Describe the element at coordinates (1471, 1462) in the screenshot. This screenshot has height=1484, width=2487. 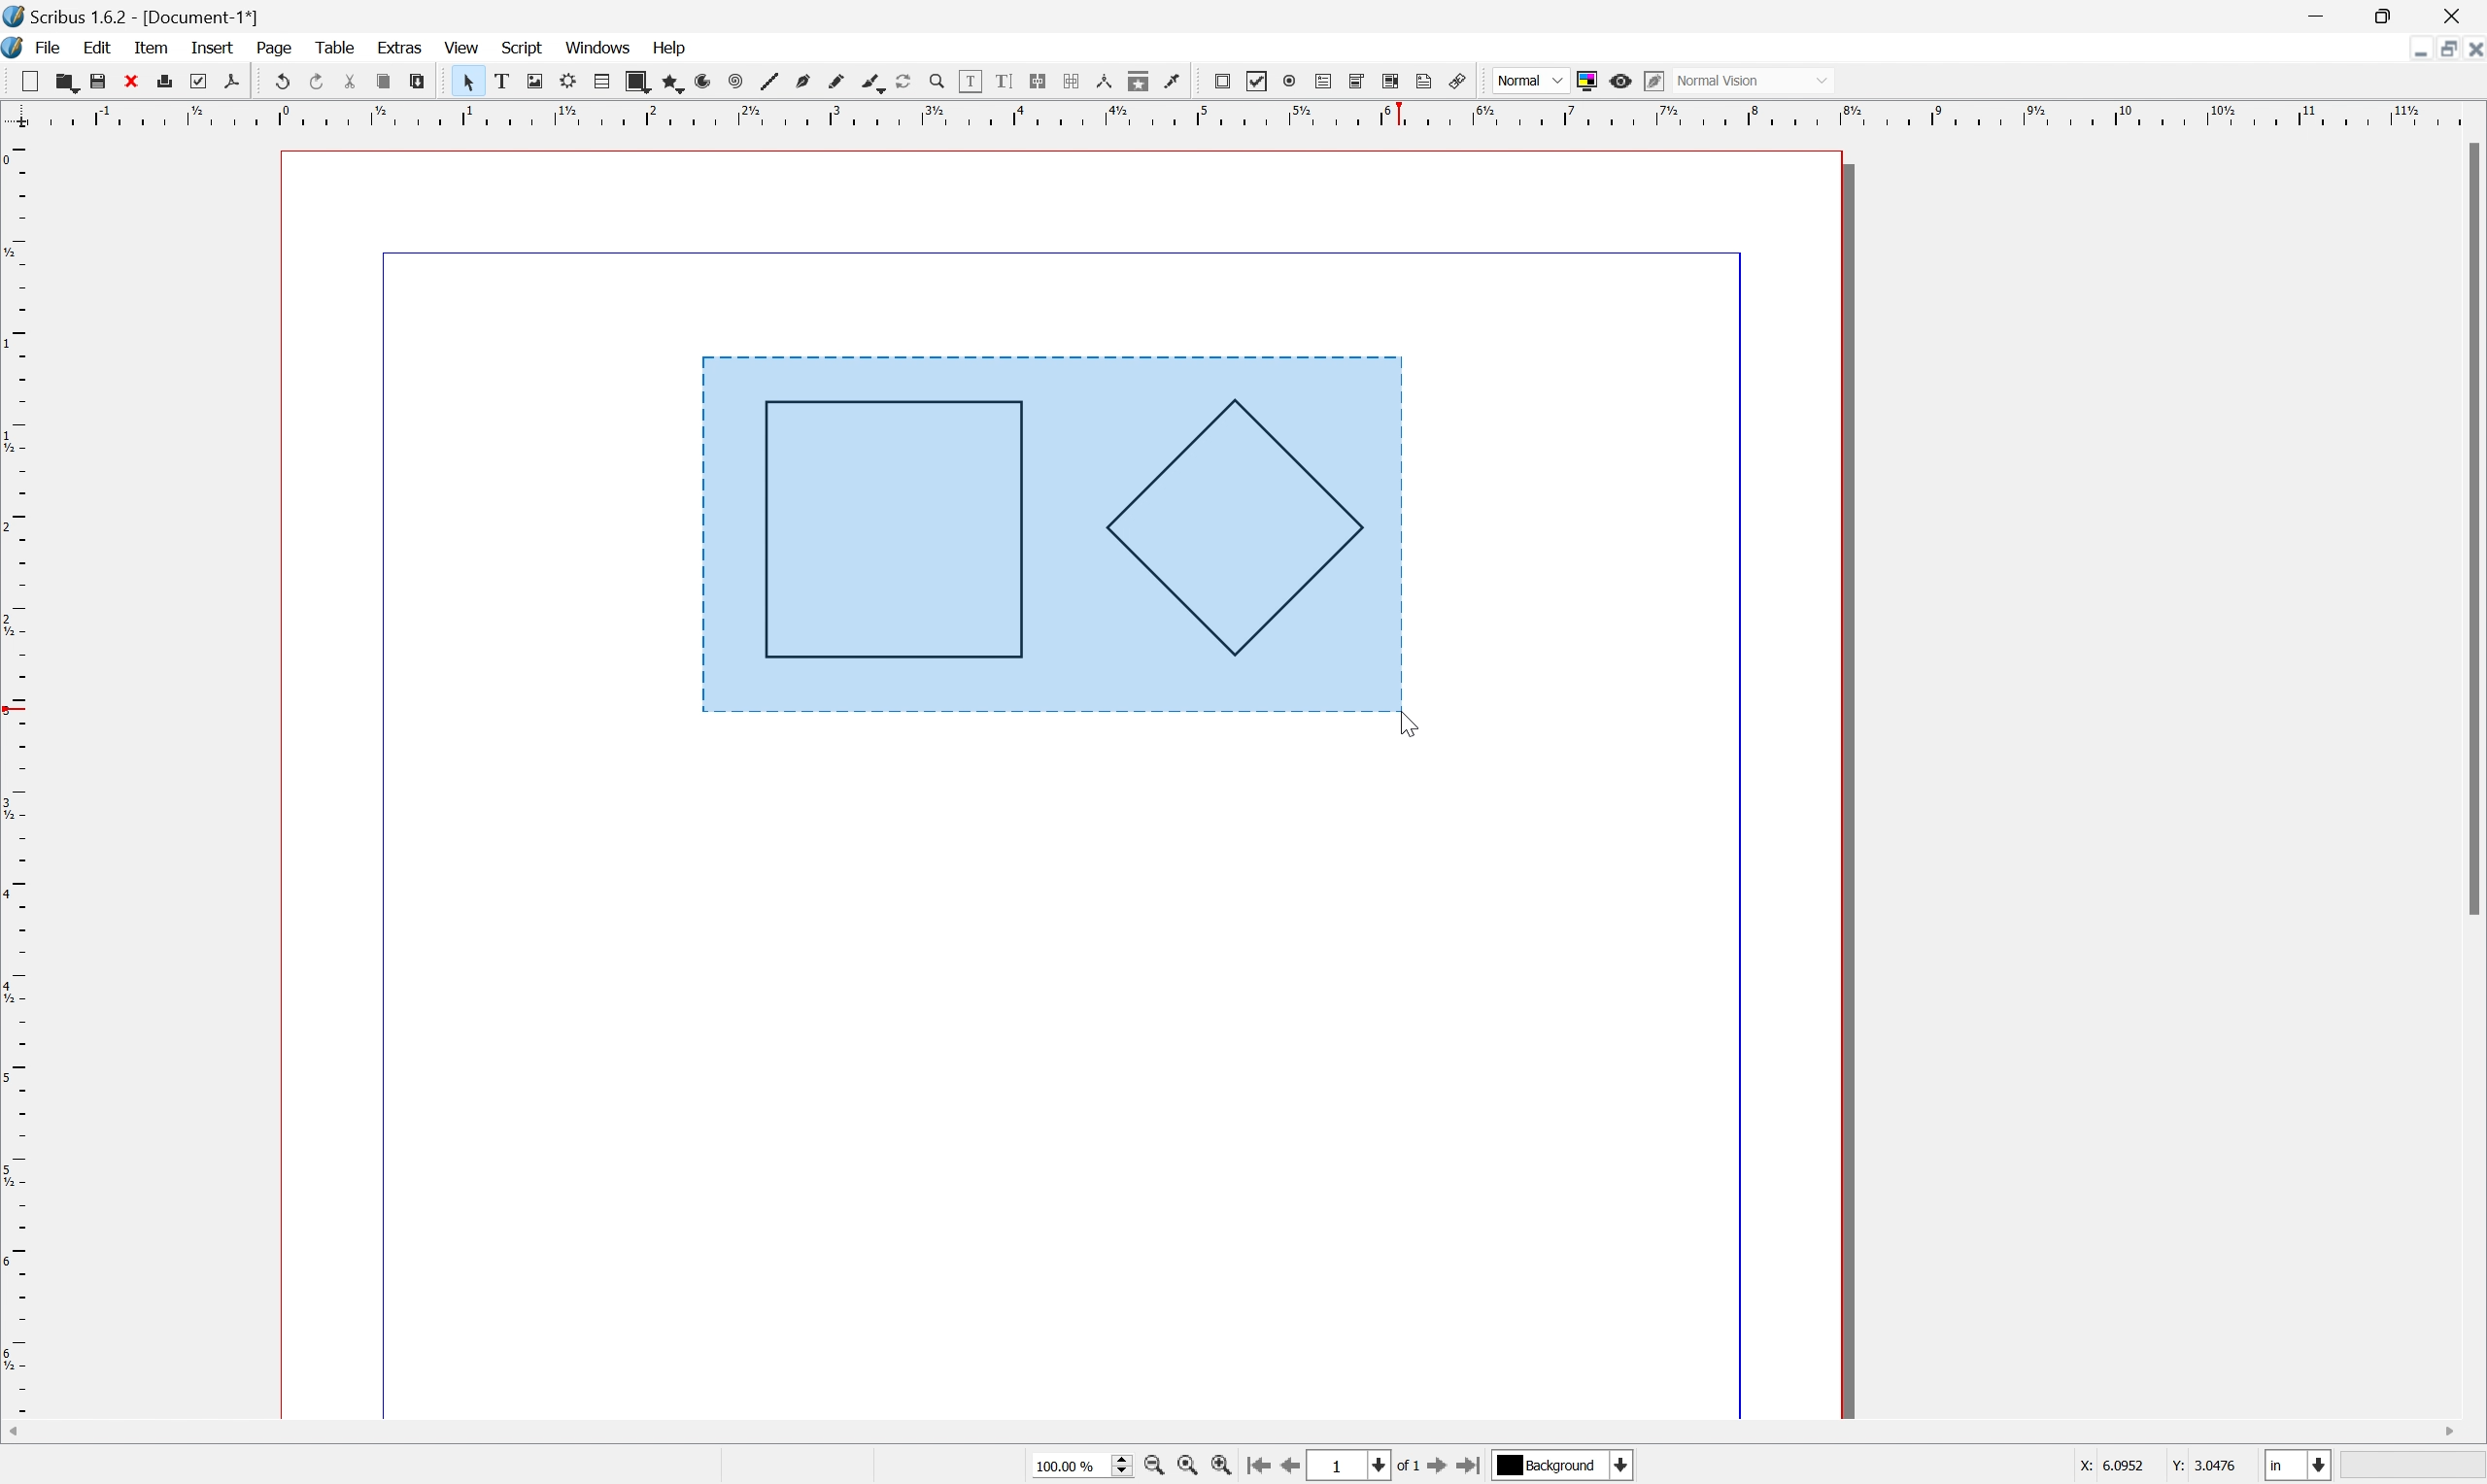
I see `Go to last page` at that location.